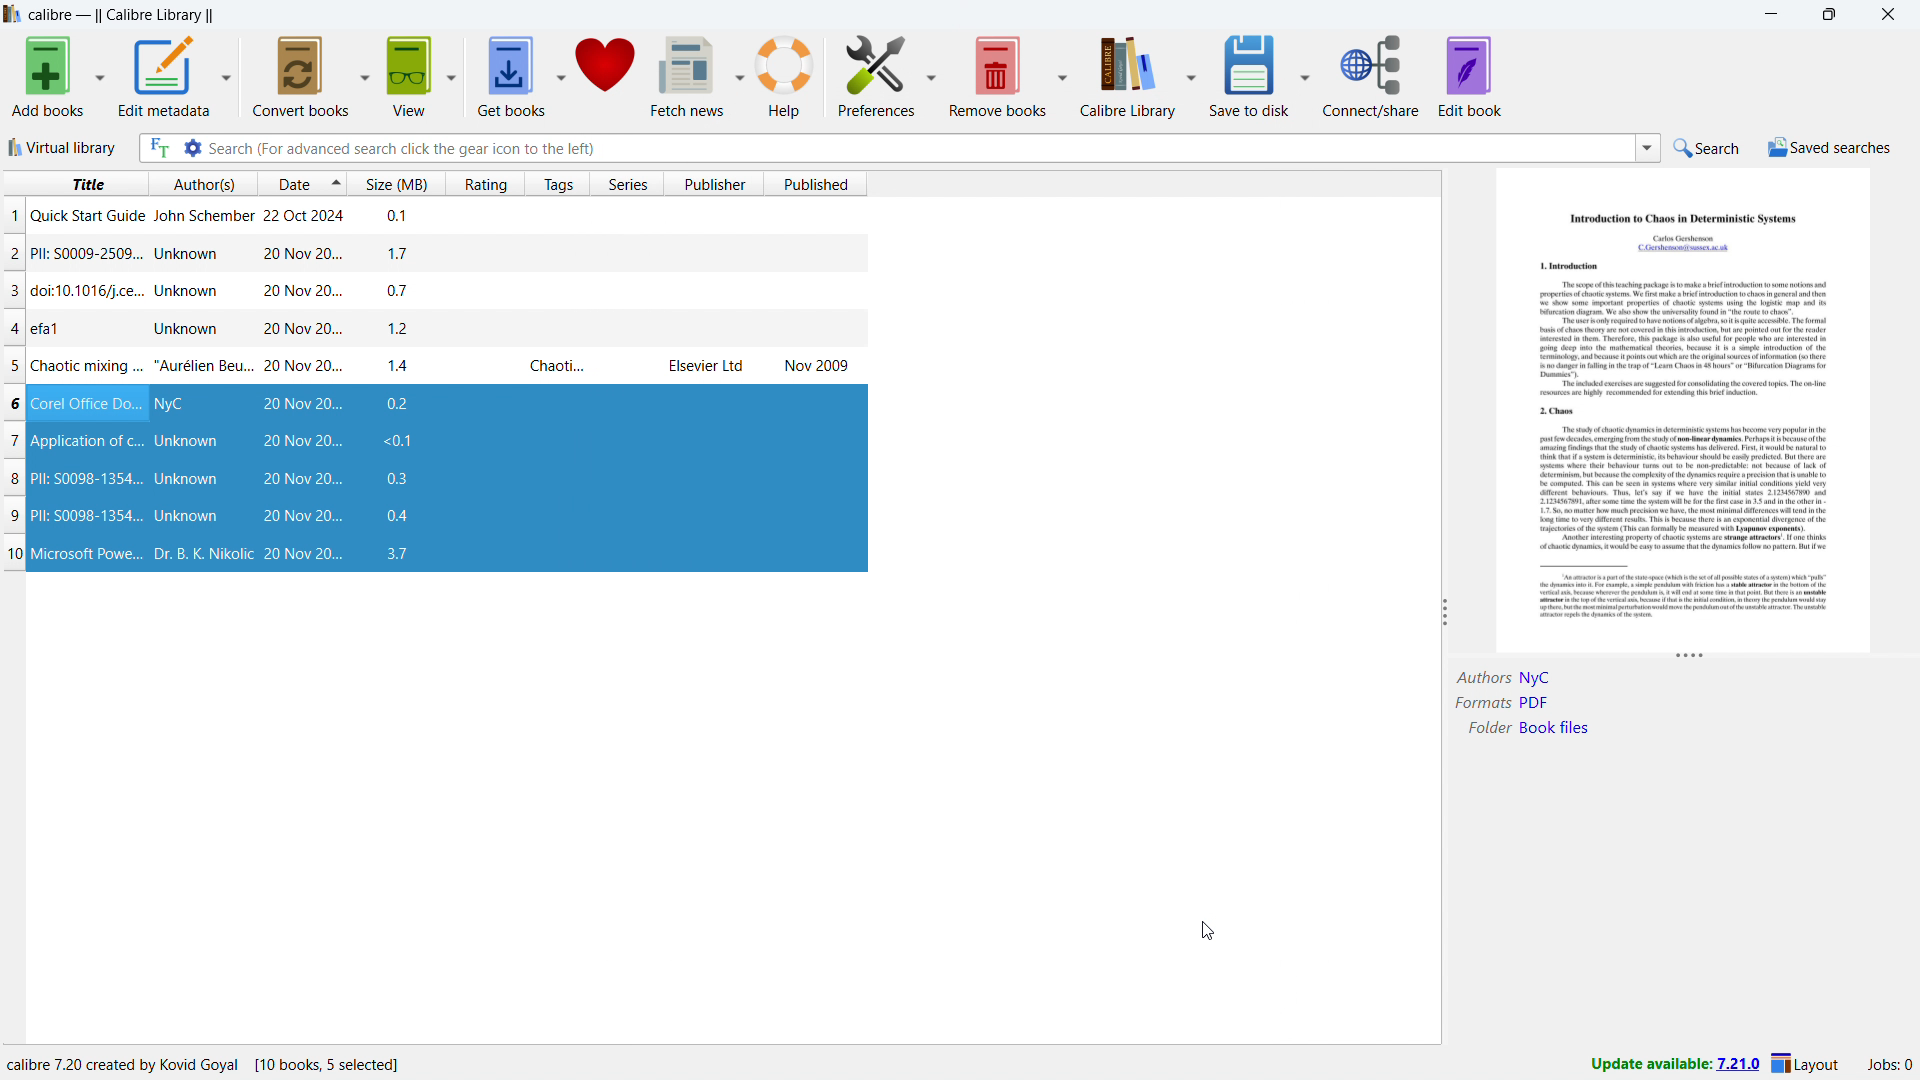 The width and height of the screenshot is (1920, 1080). What do you see at coordinates (1247, 74) in the screenshot?
I see `save to disk` at bounding box center [1247, 74].